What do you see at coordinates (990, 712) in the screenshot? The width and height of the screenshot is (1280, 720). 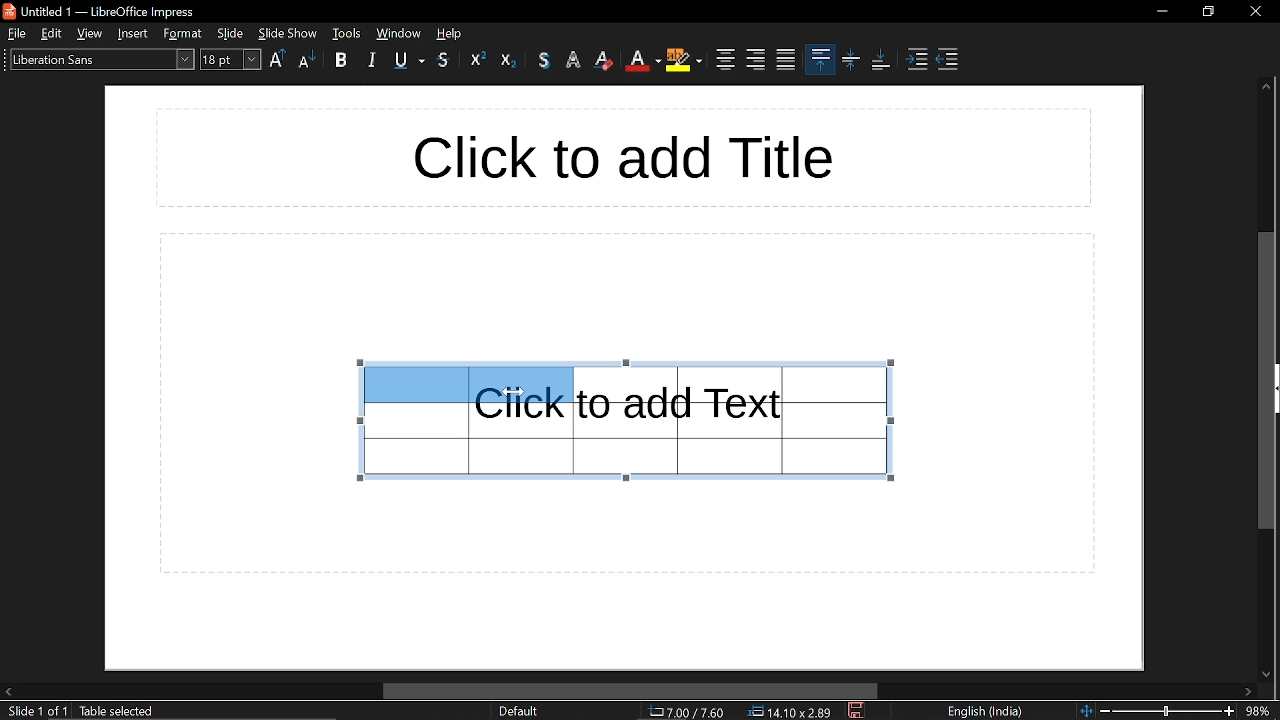 I see `language` at bounding box center [990, 712].